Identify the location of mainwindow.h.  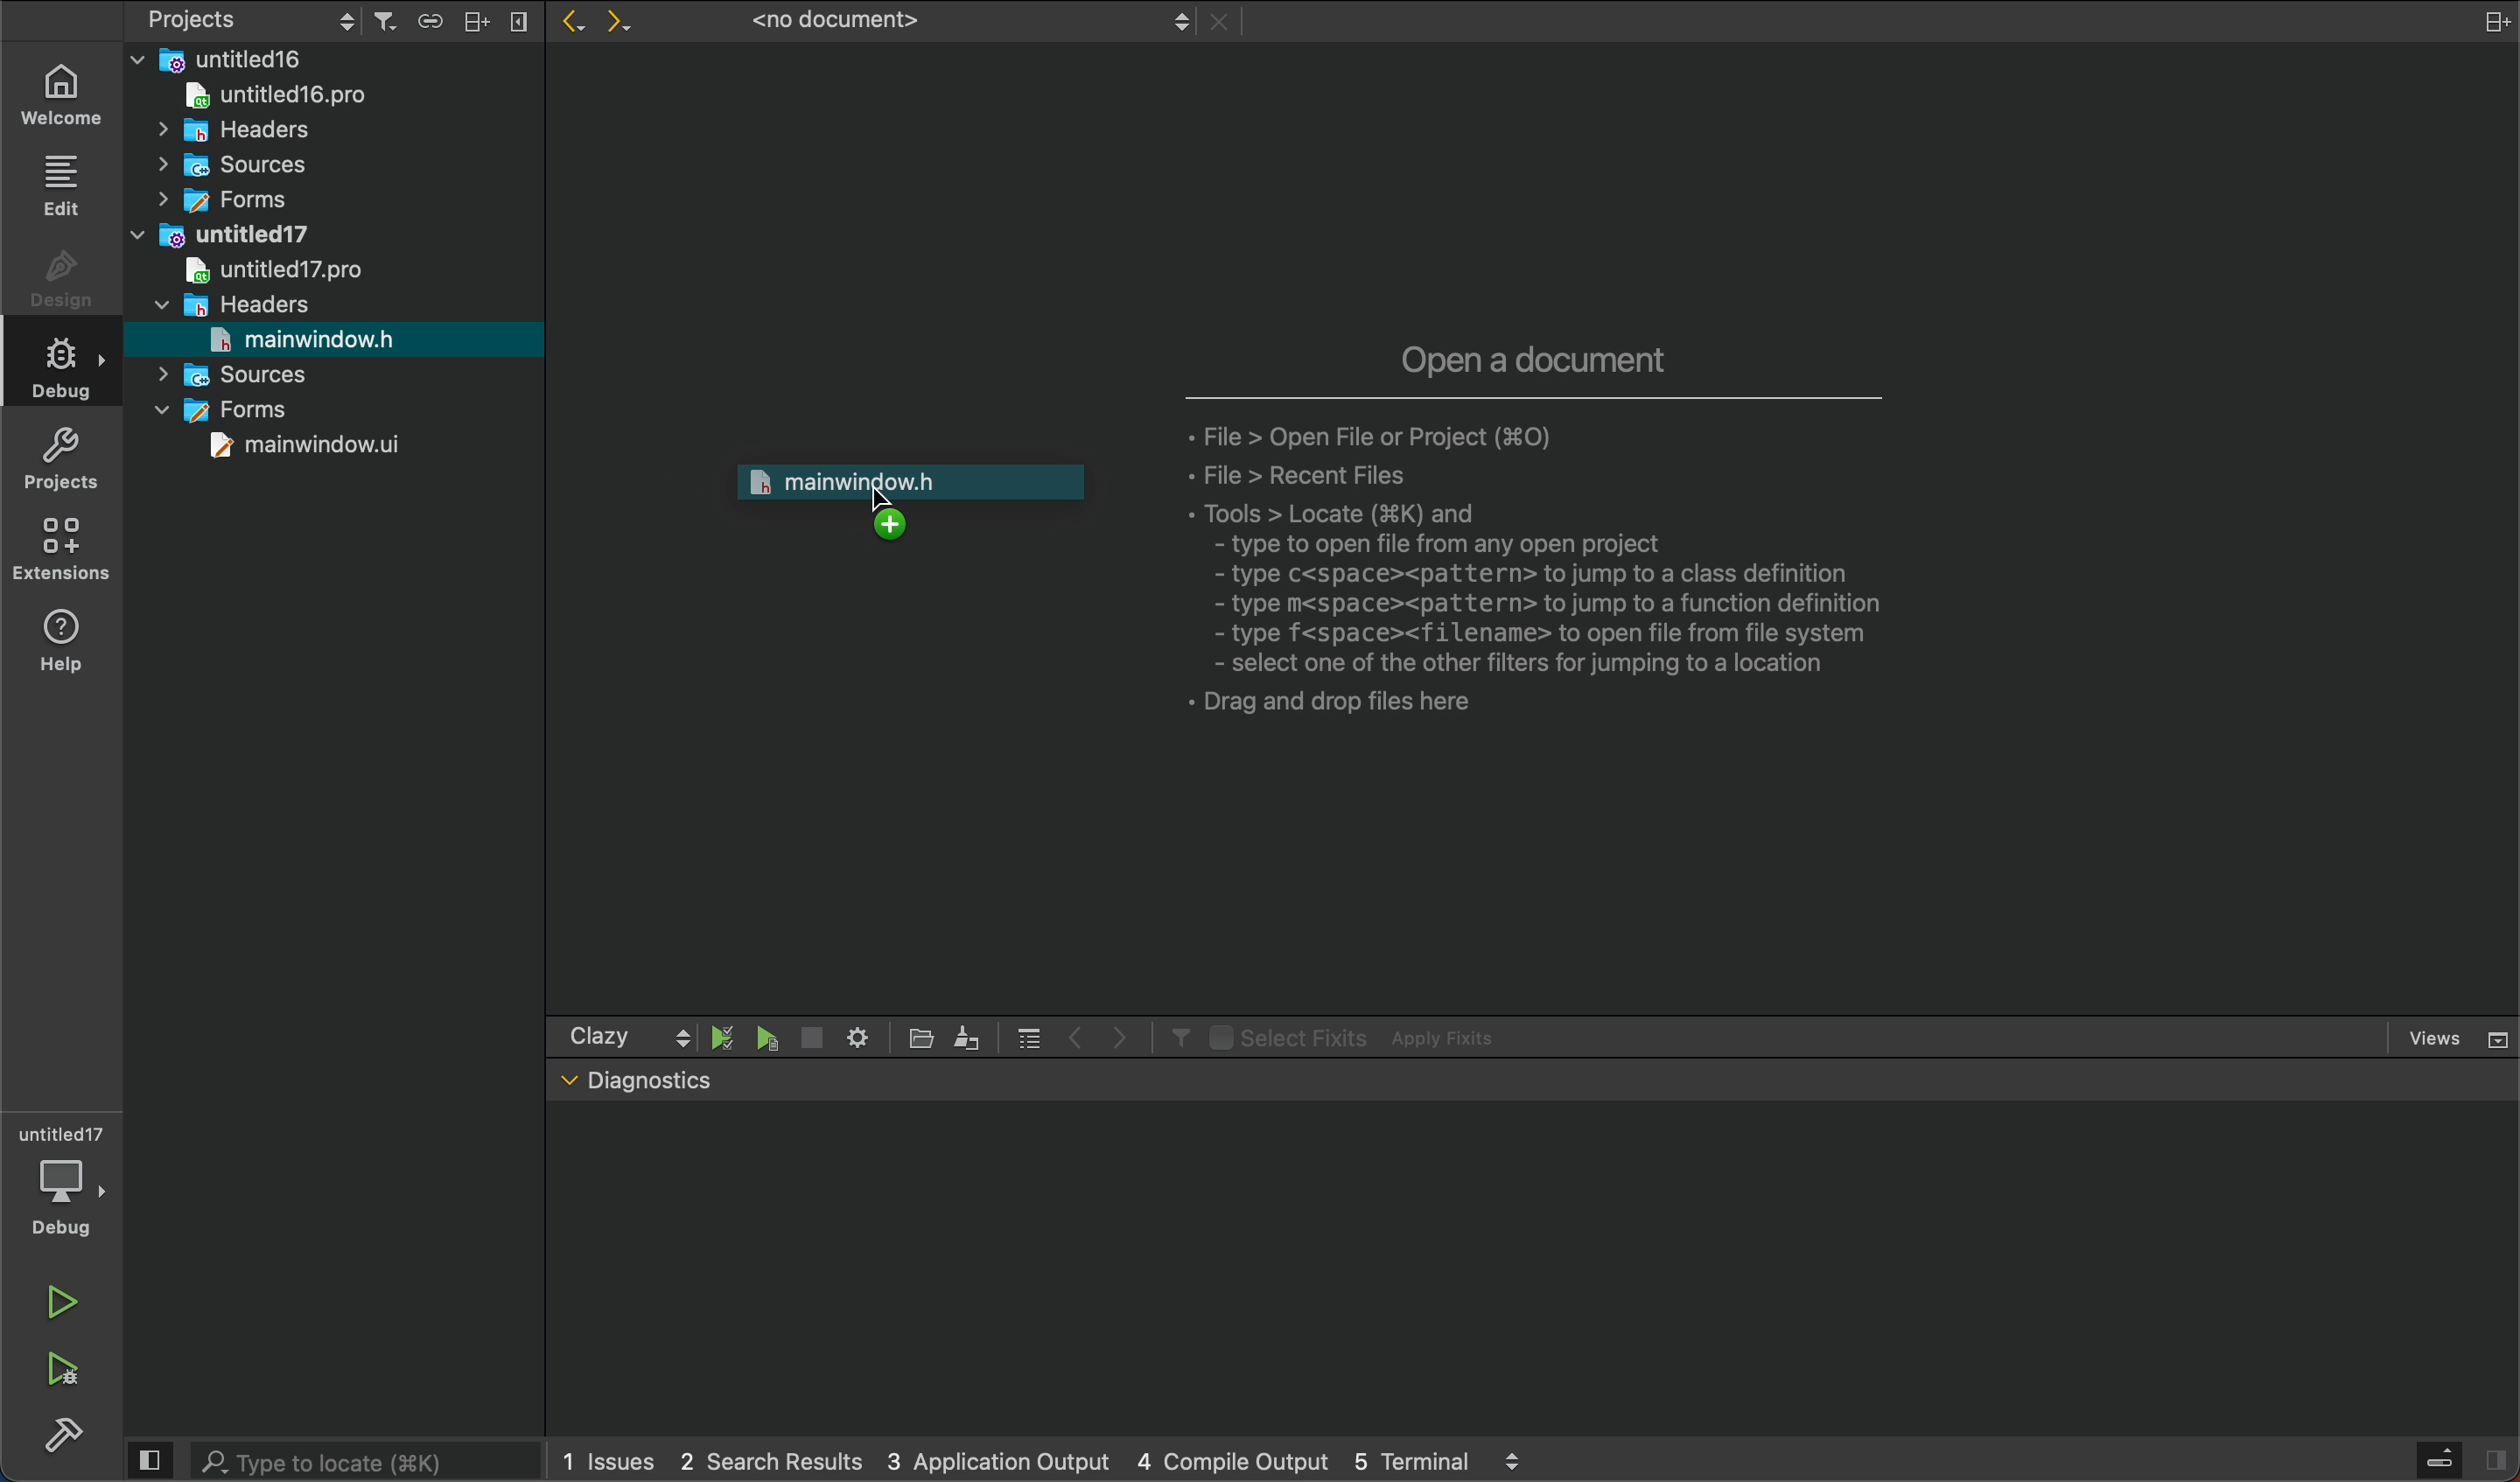
(304, 339).